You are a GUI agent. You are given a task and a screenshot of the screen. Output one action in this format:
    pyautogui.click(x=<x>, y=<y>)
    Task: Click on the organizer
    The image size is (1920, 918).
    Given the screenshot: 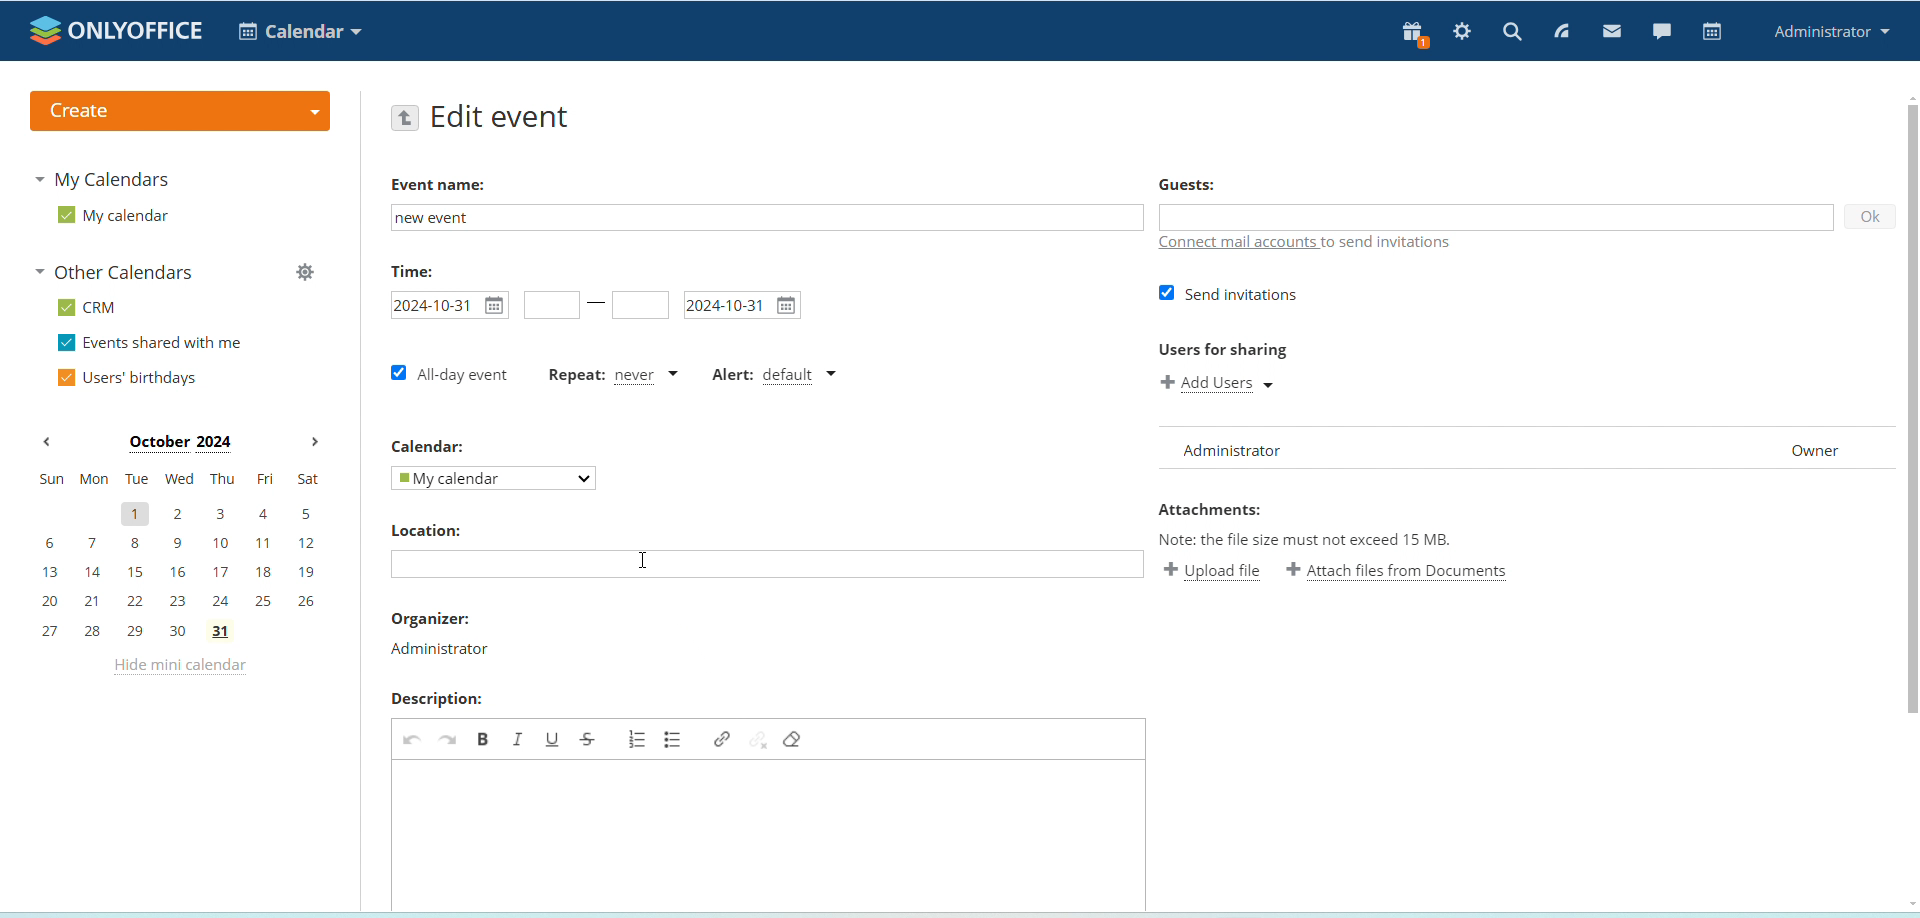 What is the action you would take?
    pyautogui.click(x=441, y=651)
    